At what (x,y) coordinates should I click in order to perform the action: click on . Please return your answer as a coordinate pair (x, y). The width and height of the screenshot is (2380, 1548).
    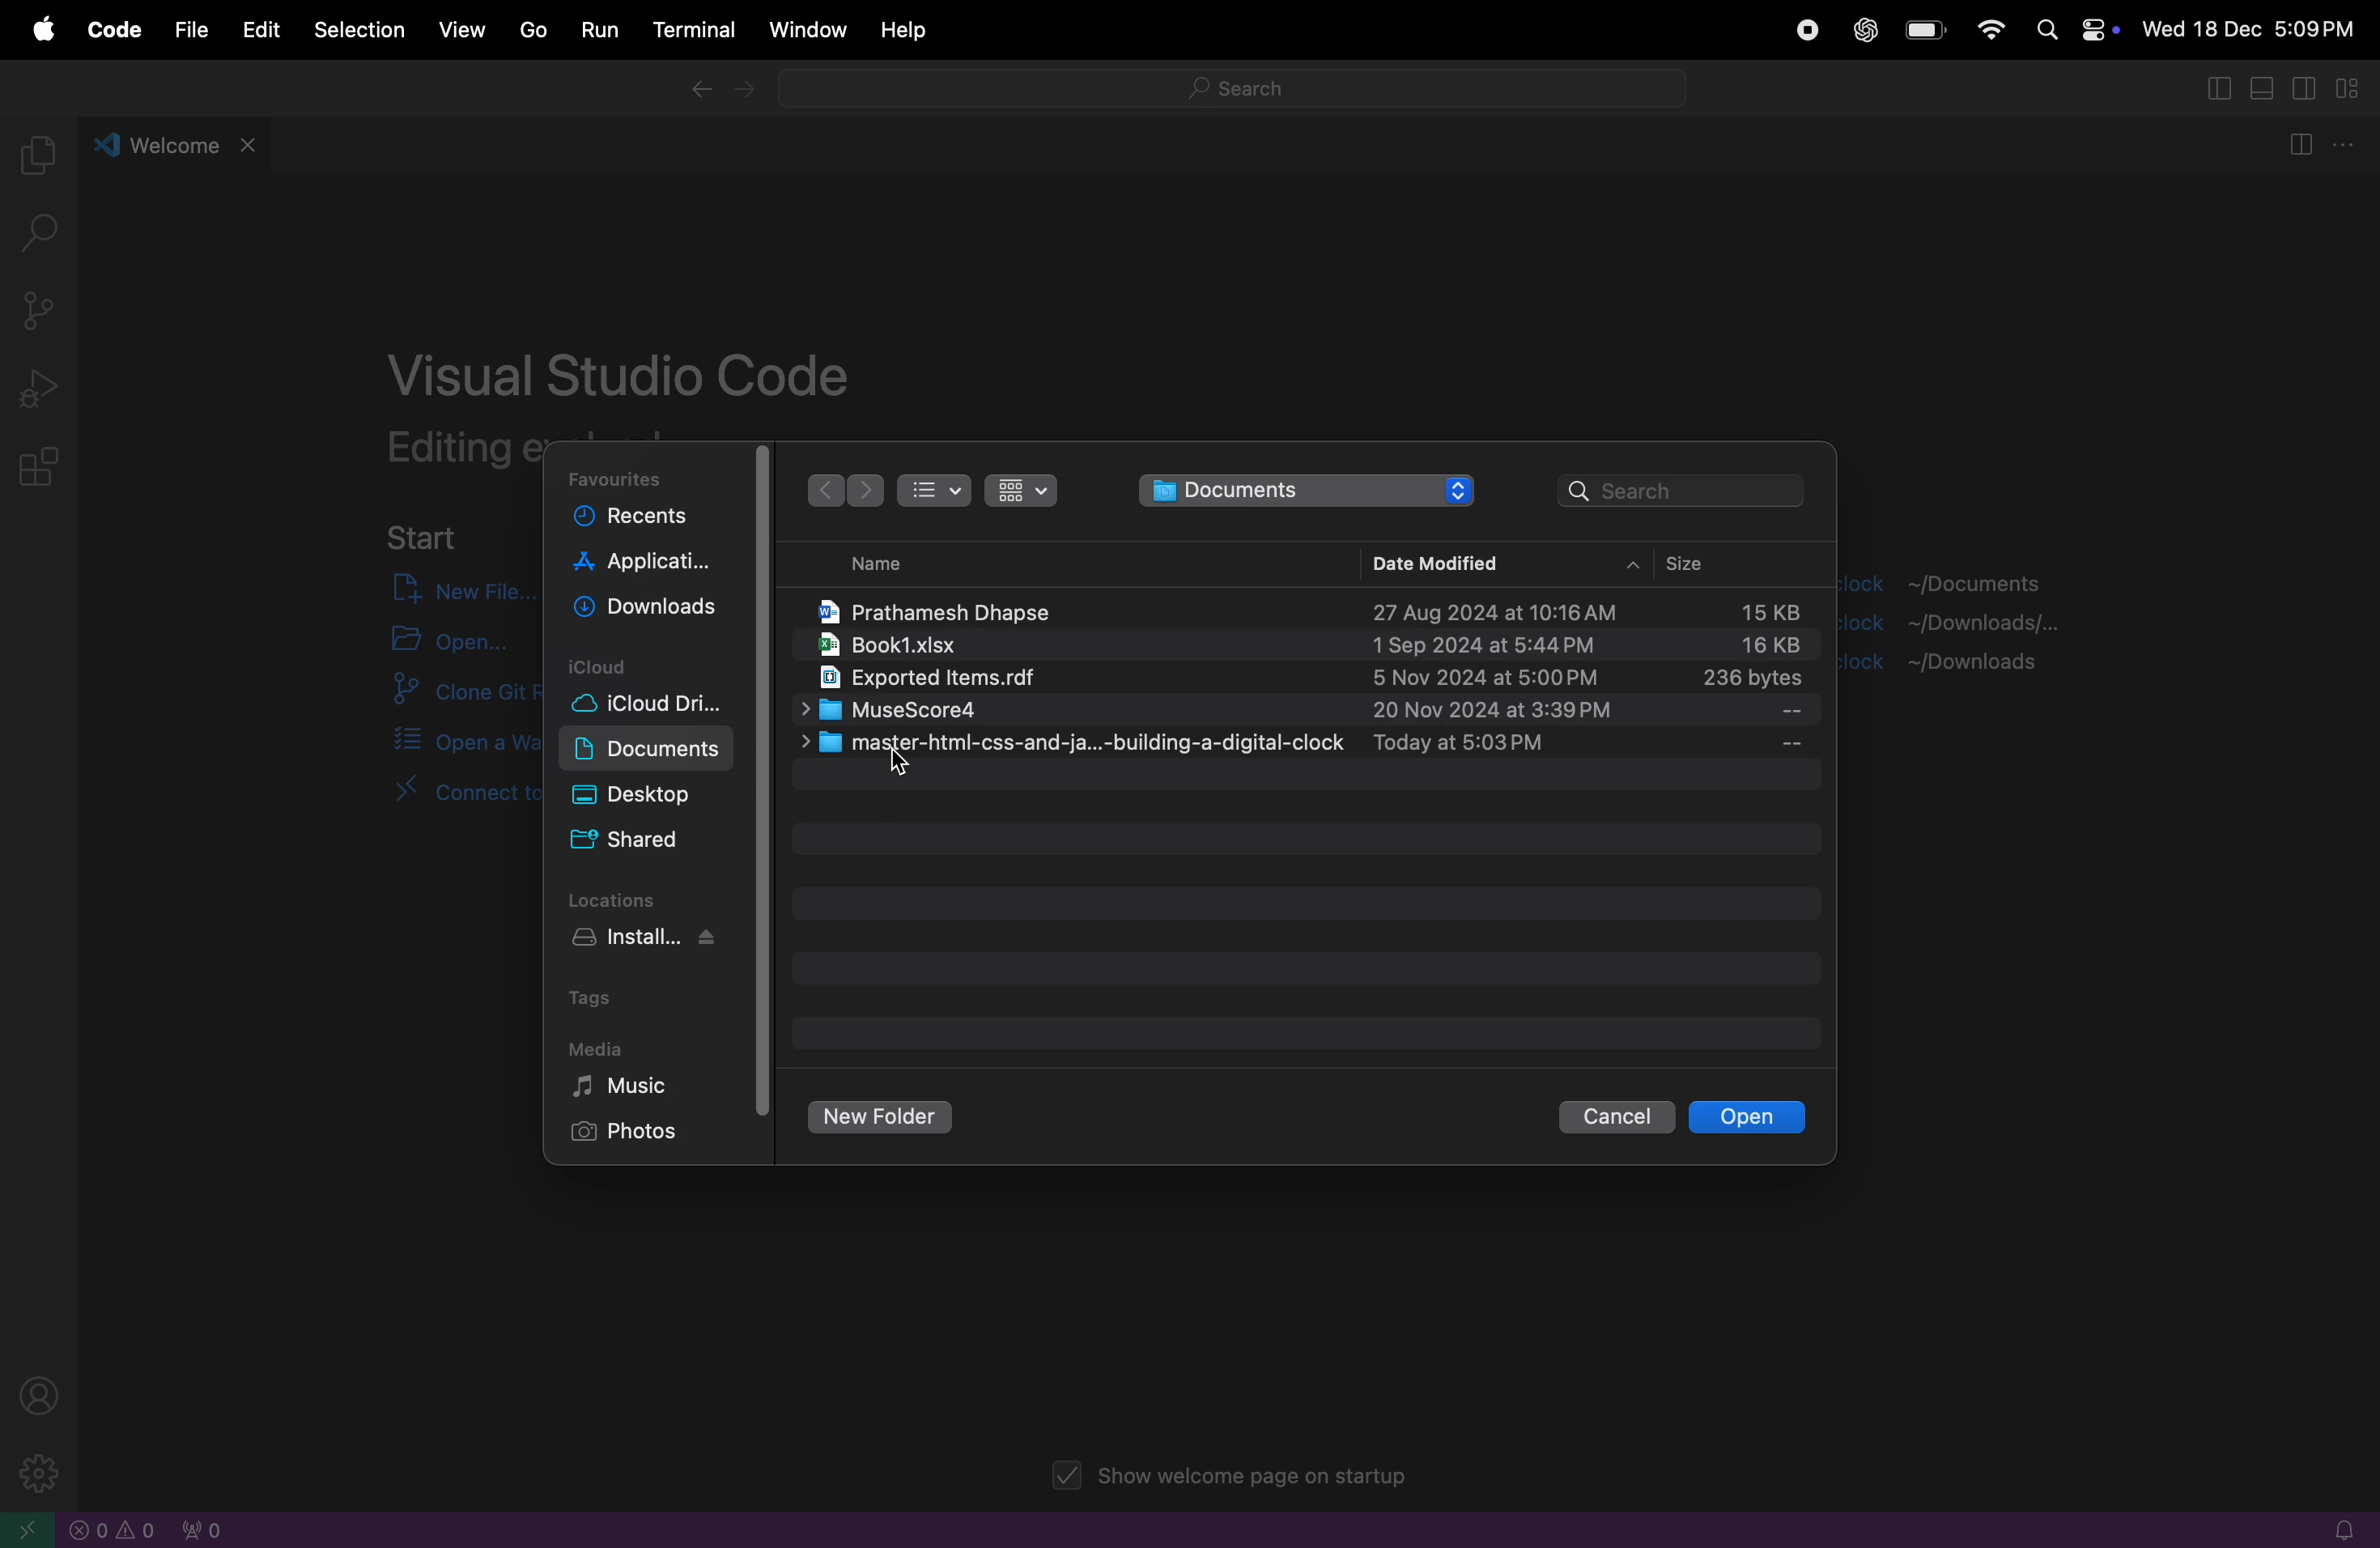
    Looking at the image, I should click on (1989, 27).